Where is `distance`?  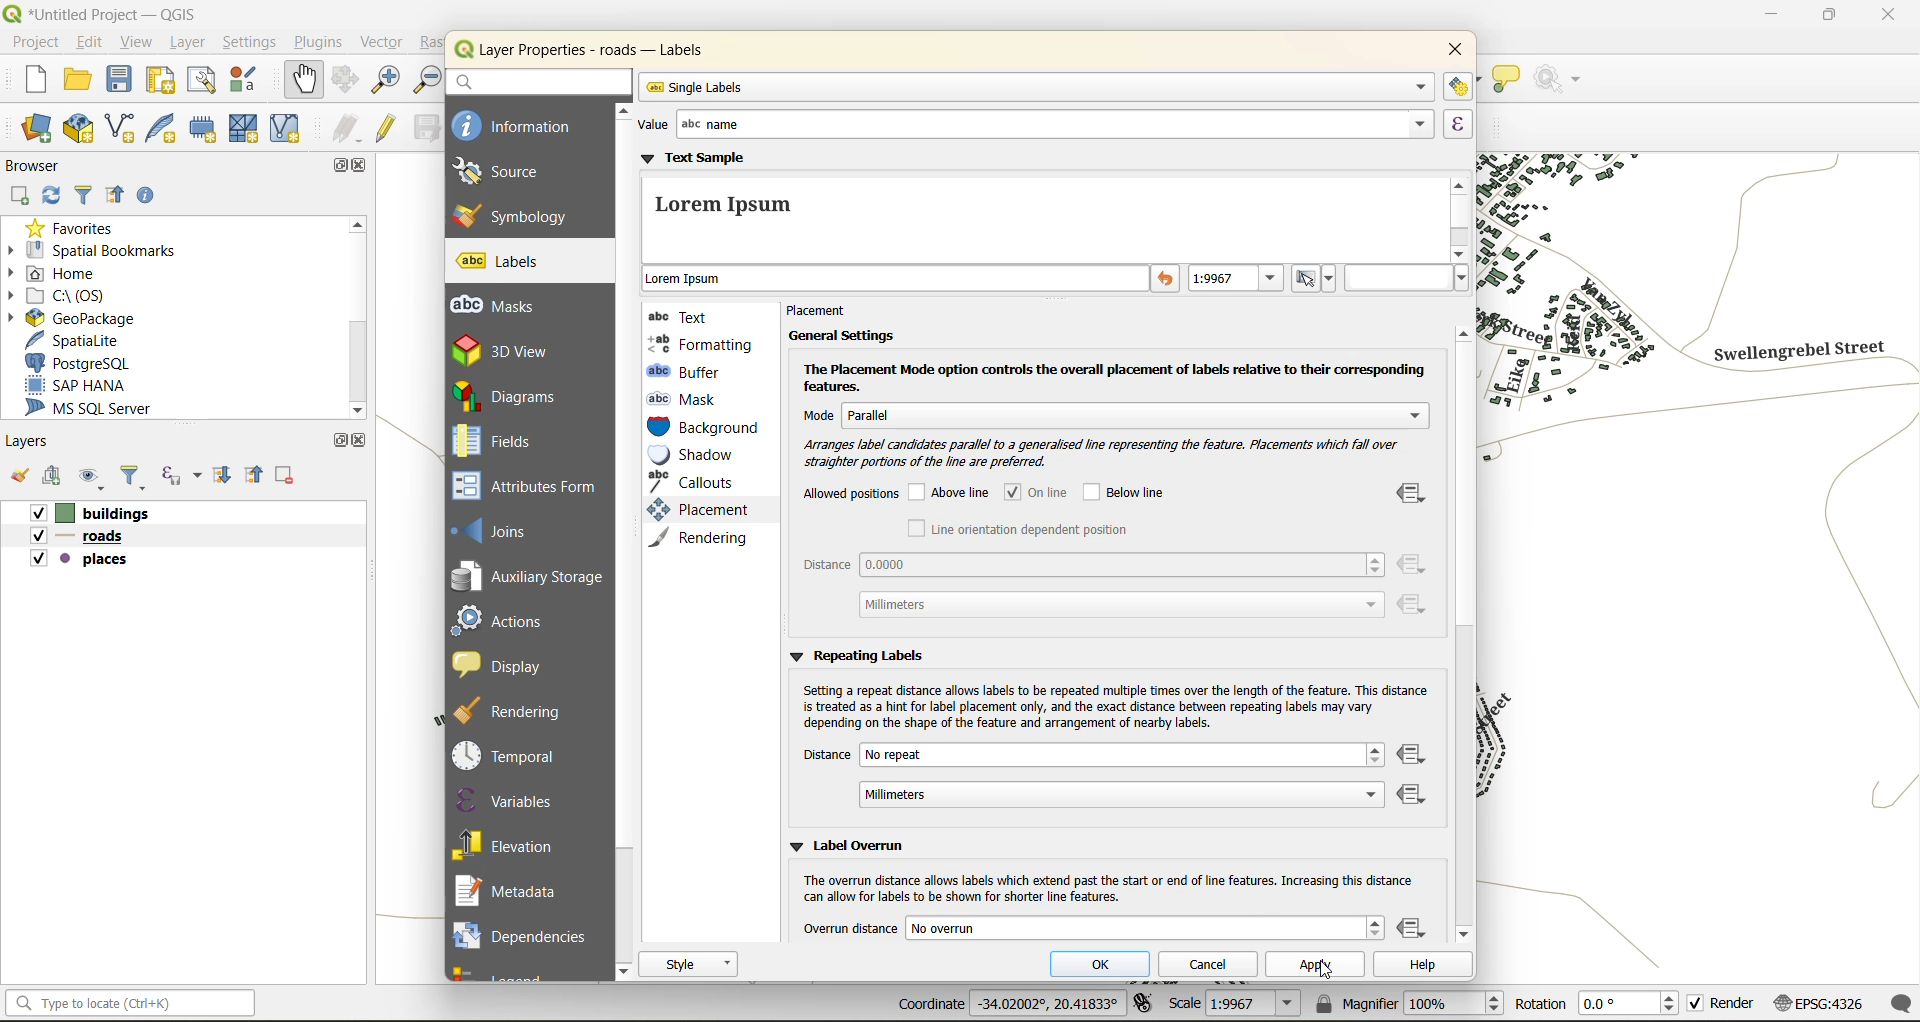 distance is located at coordinates (1094, 587).